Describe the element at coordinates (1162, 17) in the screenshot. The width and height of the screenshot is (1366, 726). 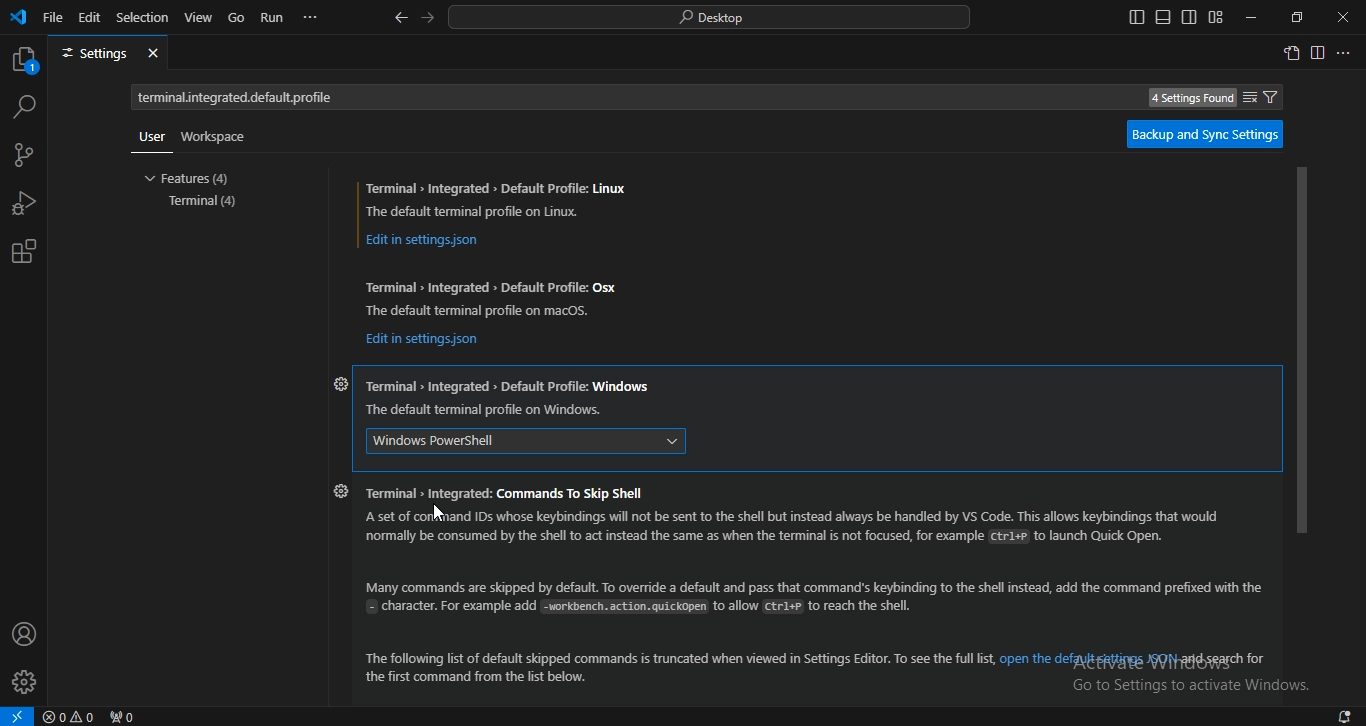
I see `toggle panel` at that location.